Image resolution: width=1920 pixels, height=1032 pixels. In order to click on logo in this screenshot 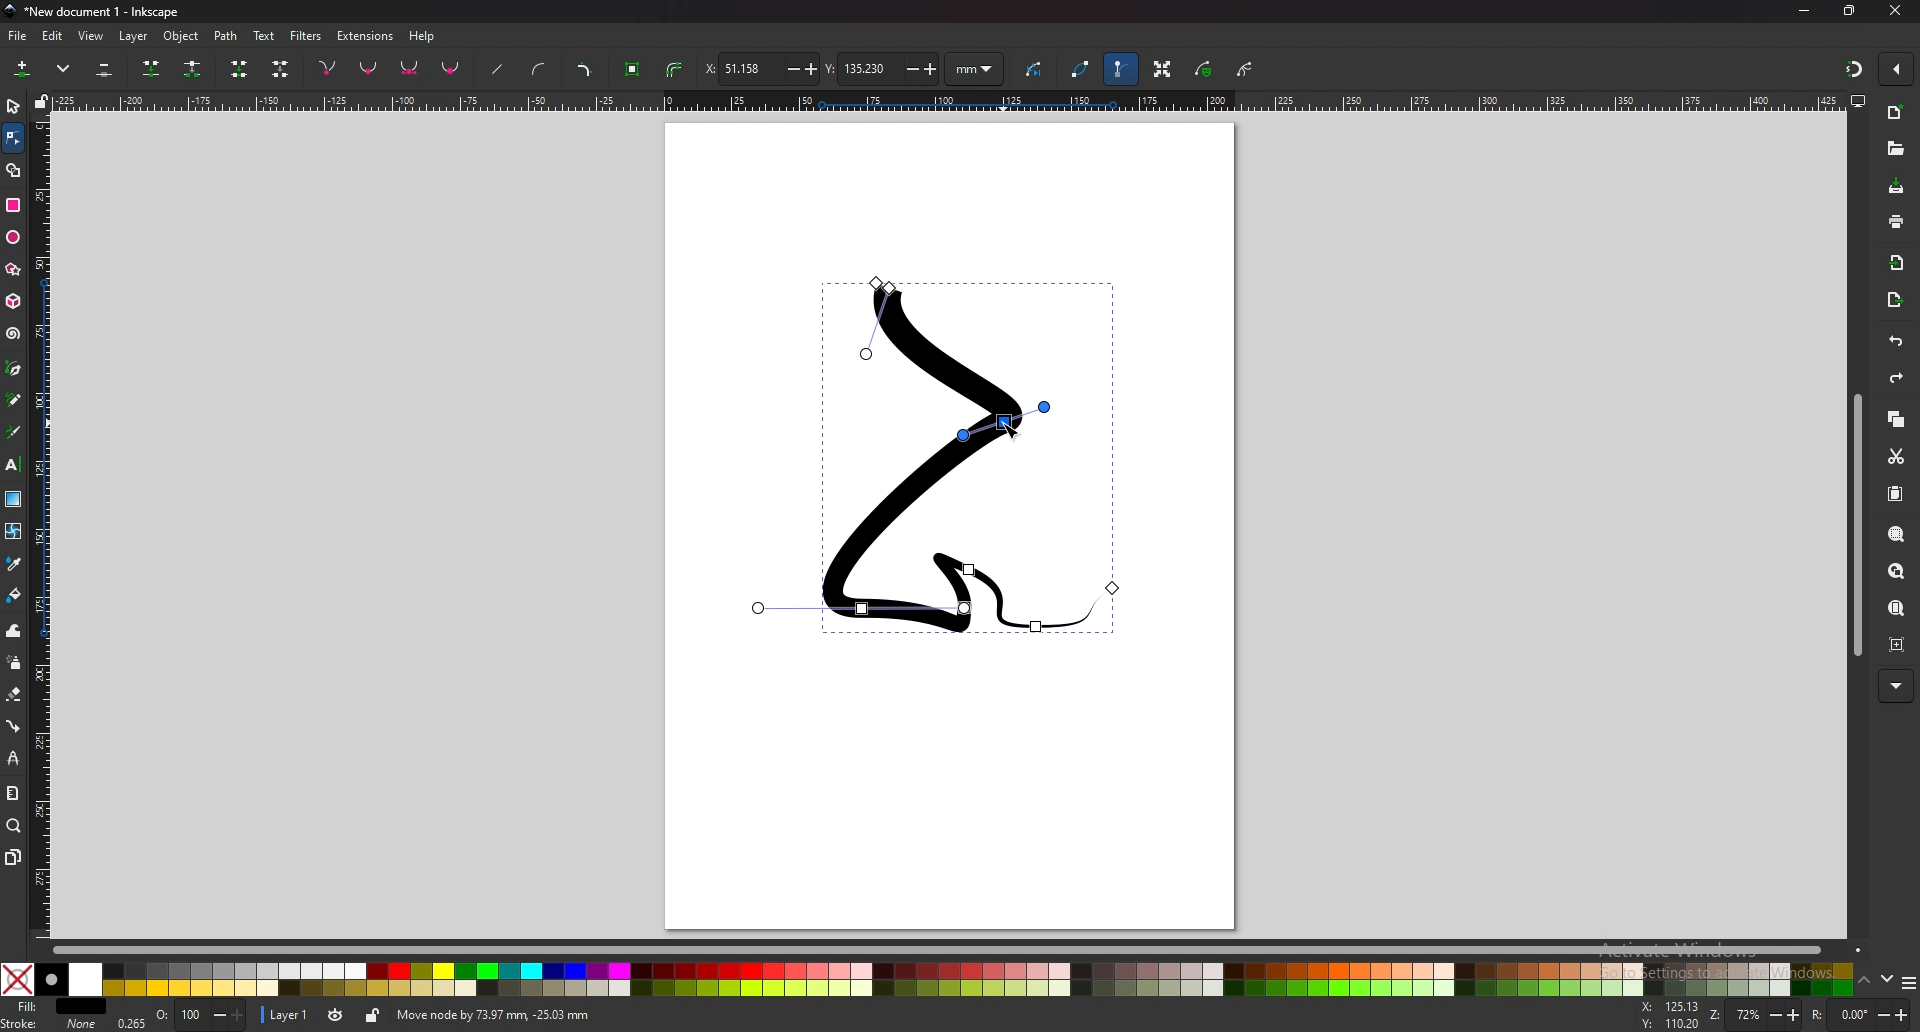, I will do `click(12, 11)`.